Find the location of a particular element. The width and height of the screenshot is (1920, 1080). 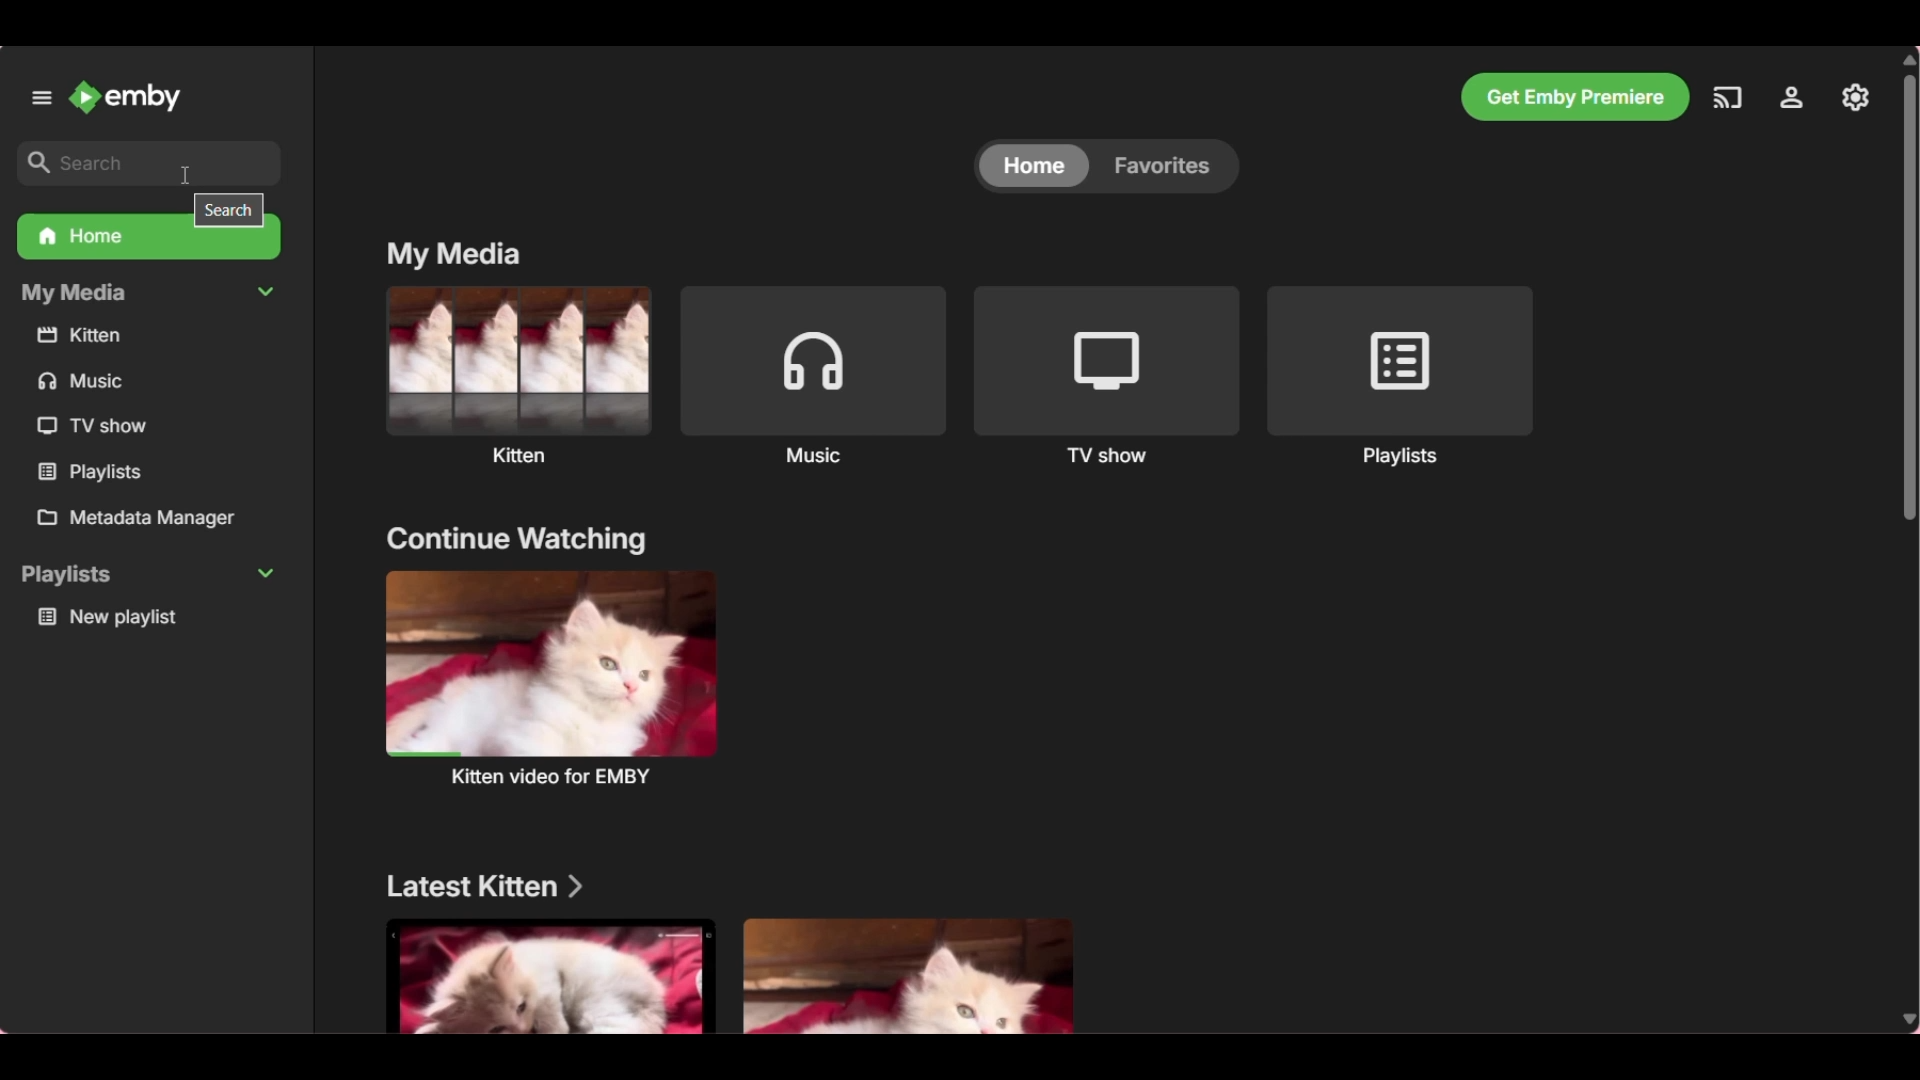

TV show is located at coordinates (101, 424).